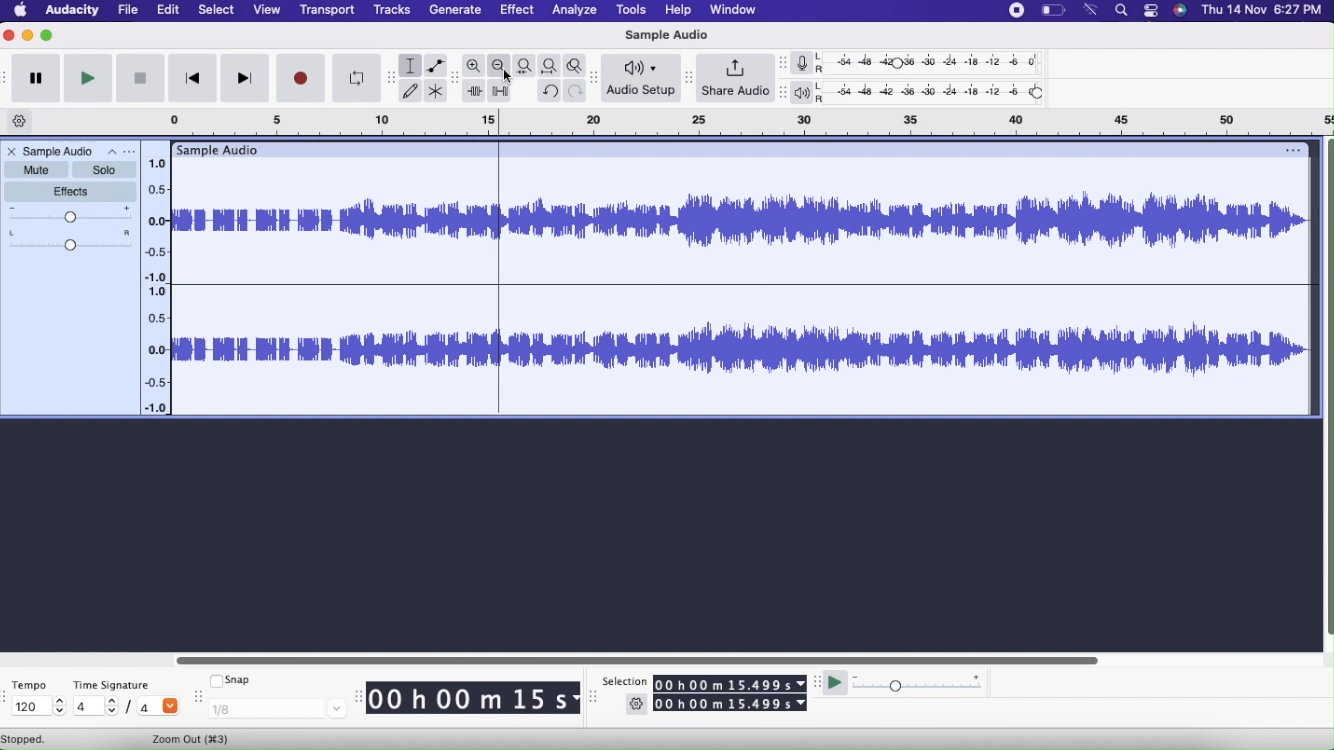  What do you see at coordinates (48, 37) in the screenshot?
I see `Maximize` at bounding box center [48, 37].